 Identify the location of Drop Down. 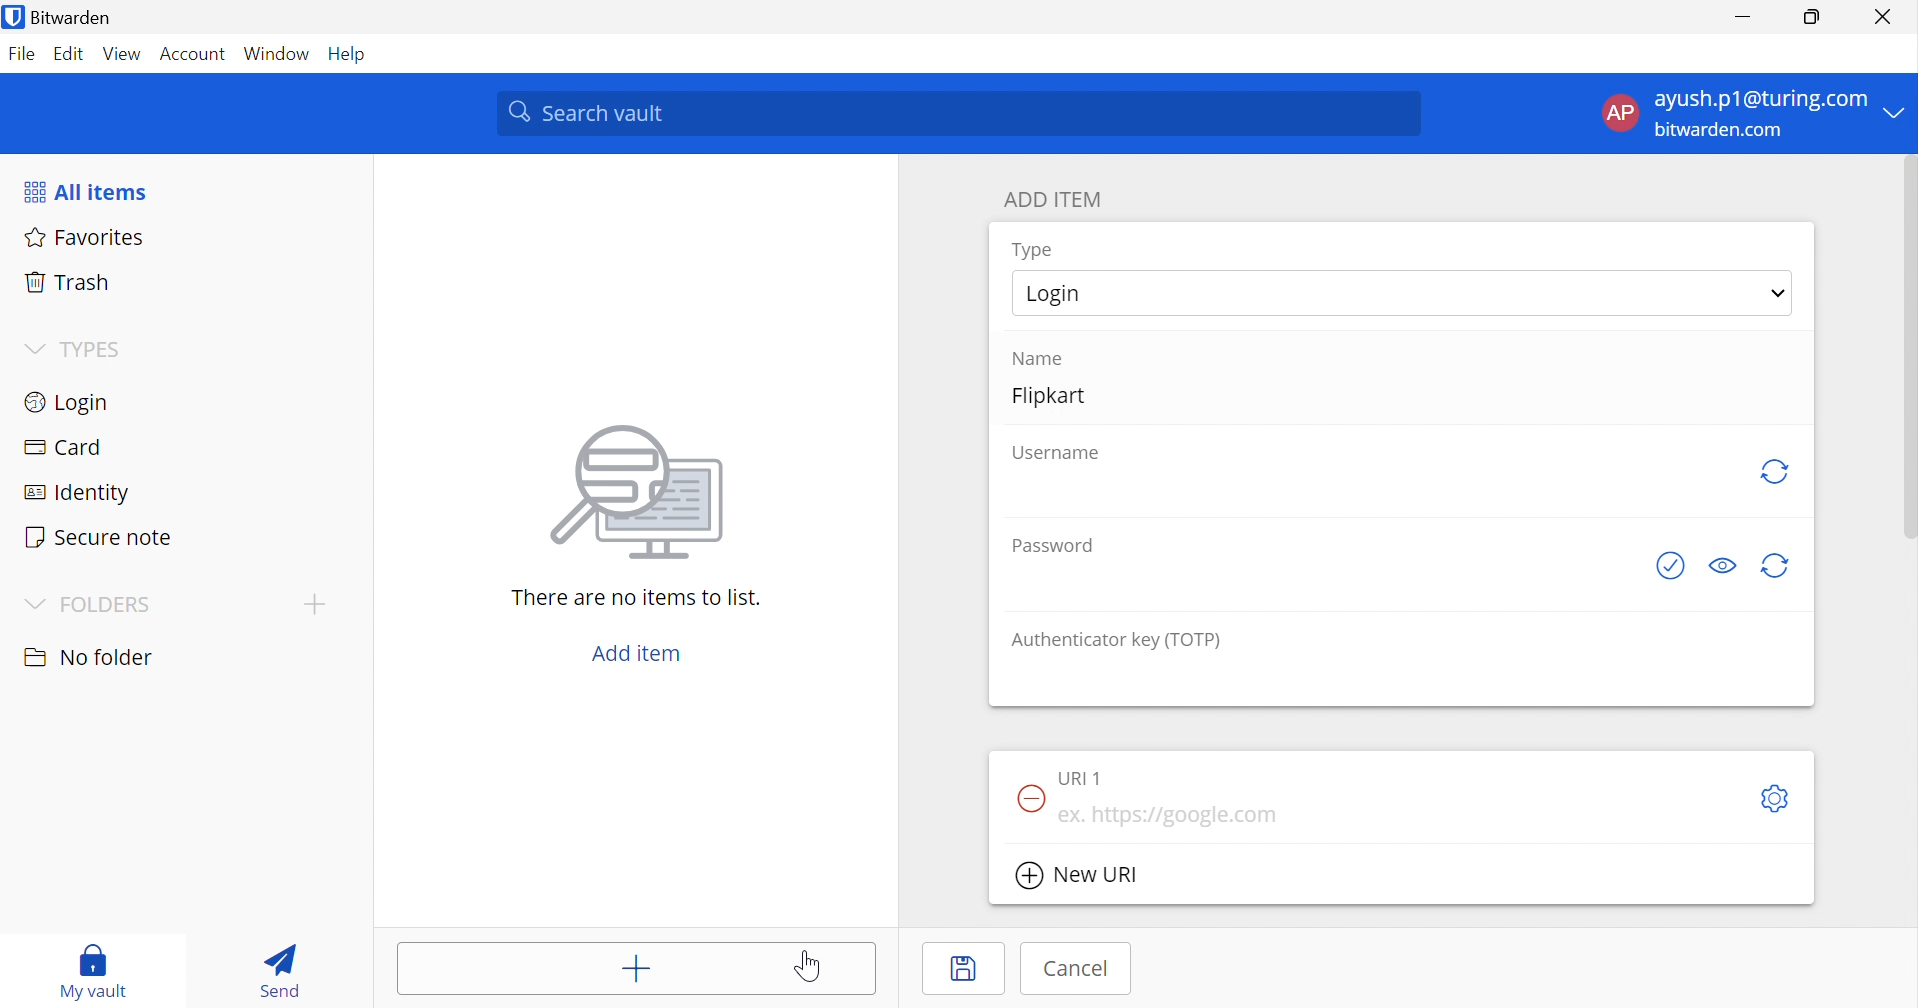
(32, 346).